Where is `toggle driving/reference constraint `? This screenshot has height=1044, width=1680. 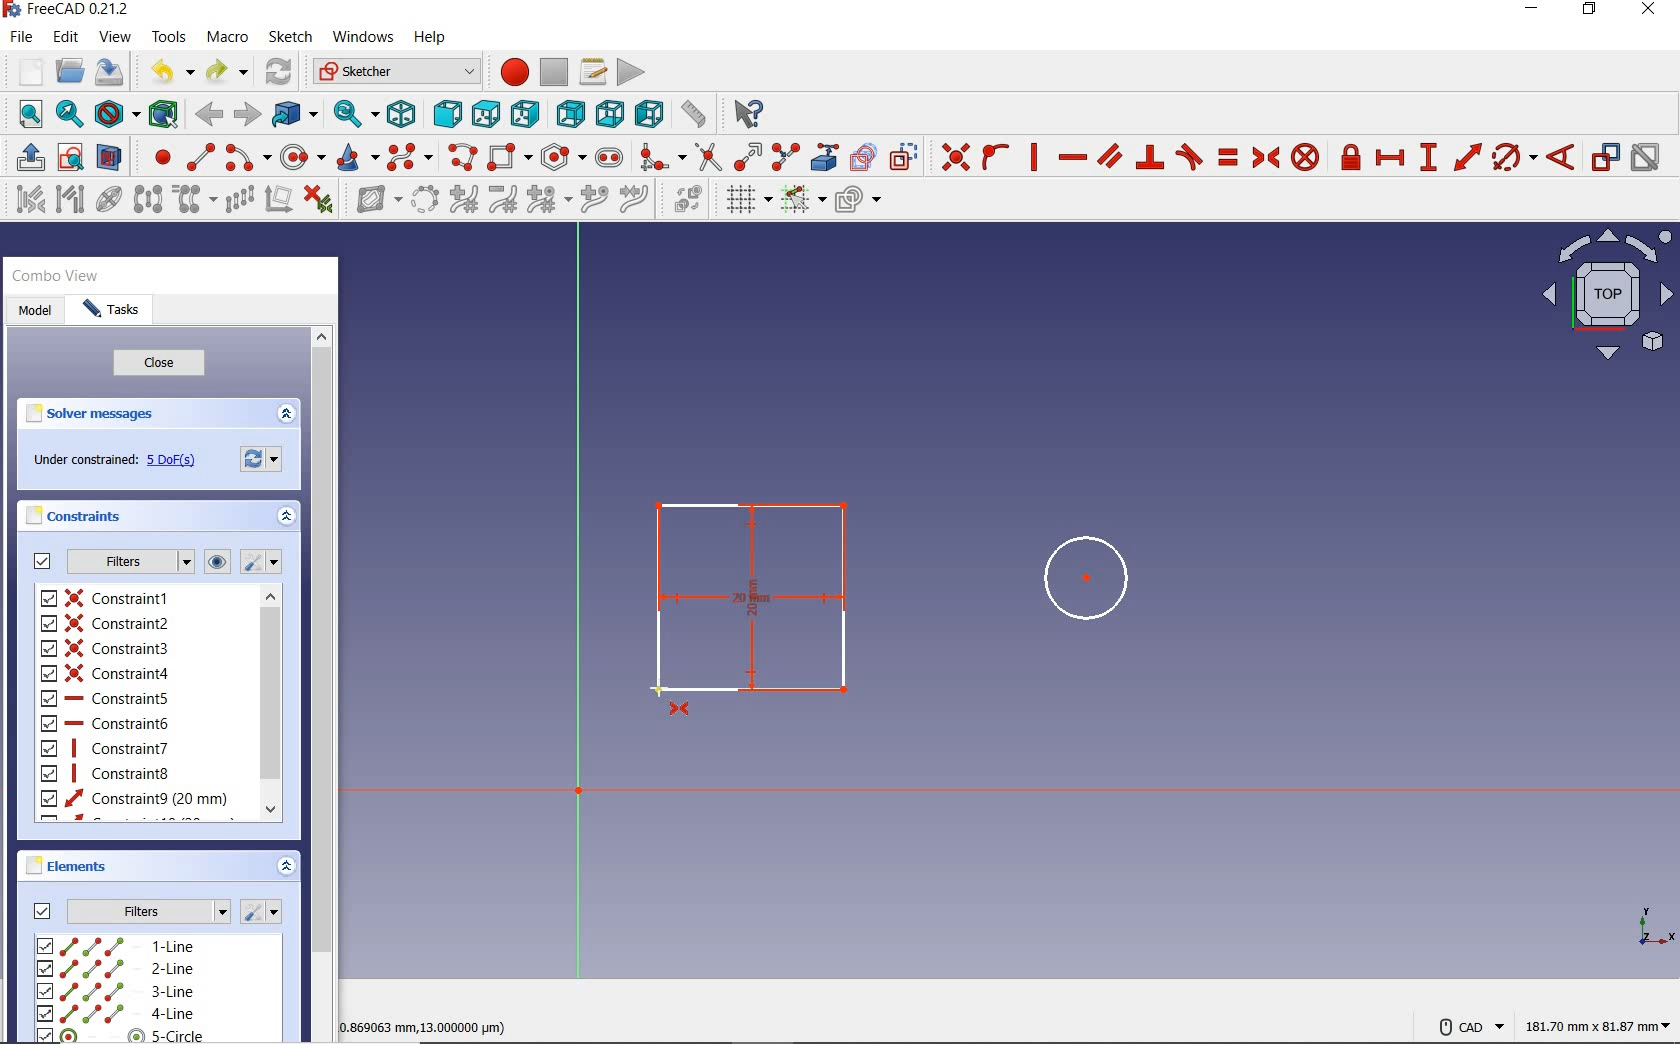
toggle driving/reference constraint  is located at coordinates (1606, 158).